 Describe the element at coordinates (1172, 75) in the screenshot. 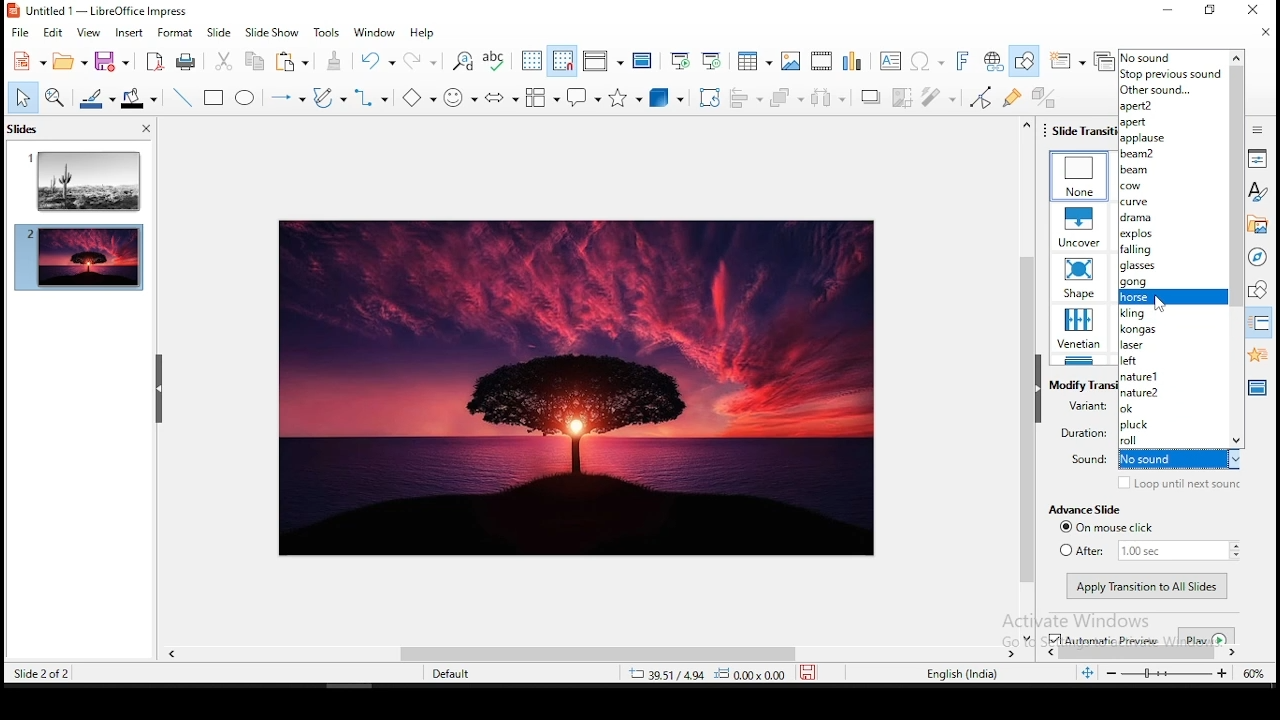

I see `stop previous sound` at that location.